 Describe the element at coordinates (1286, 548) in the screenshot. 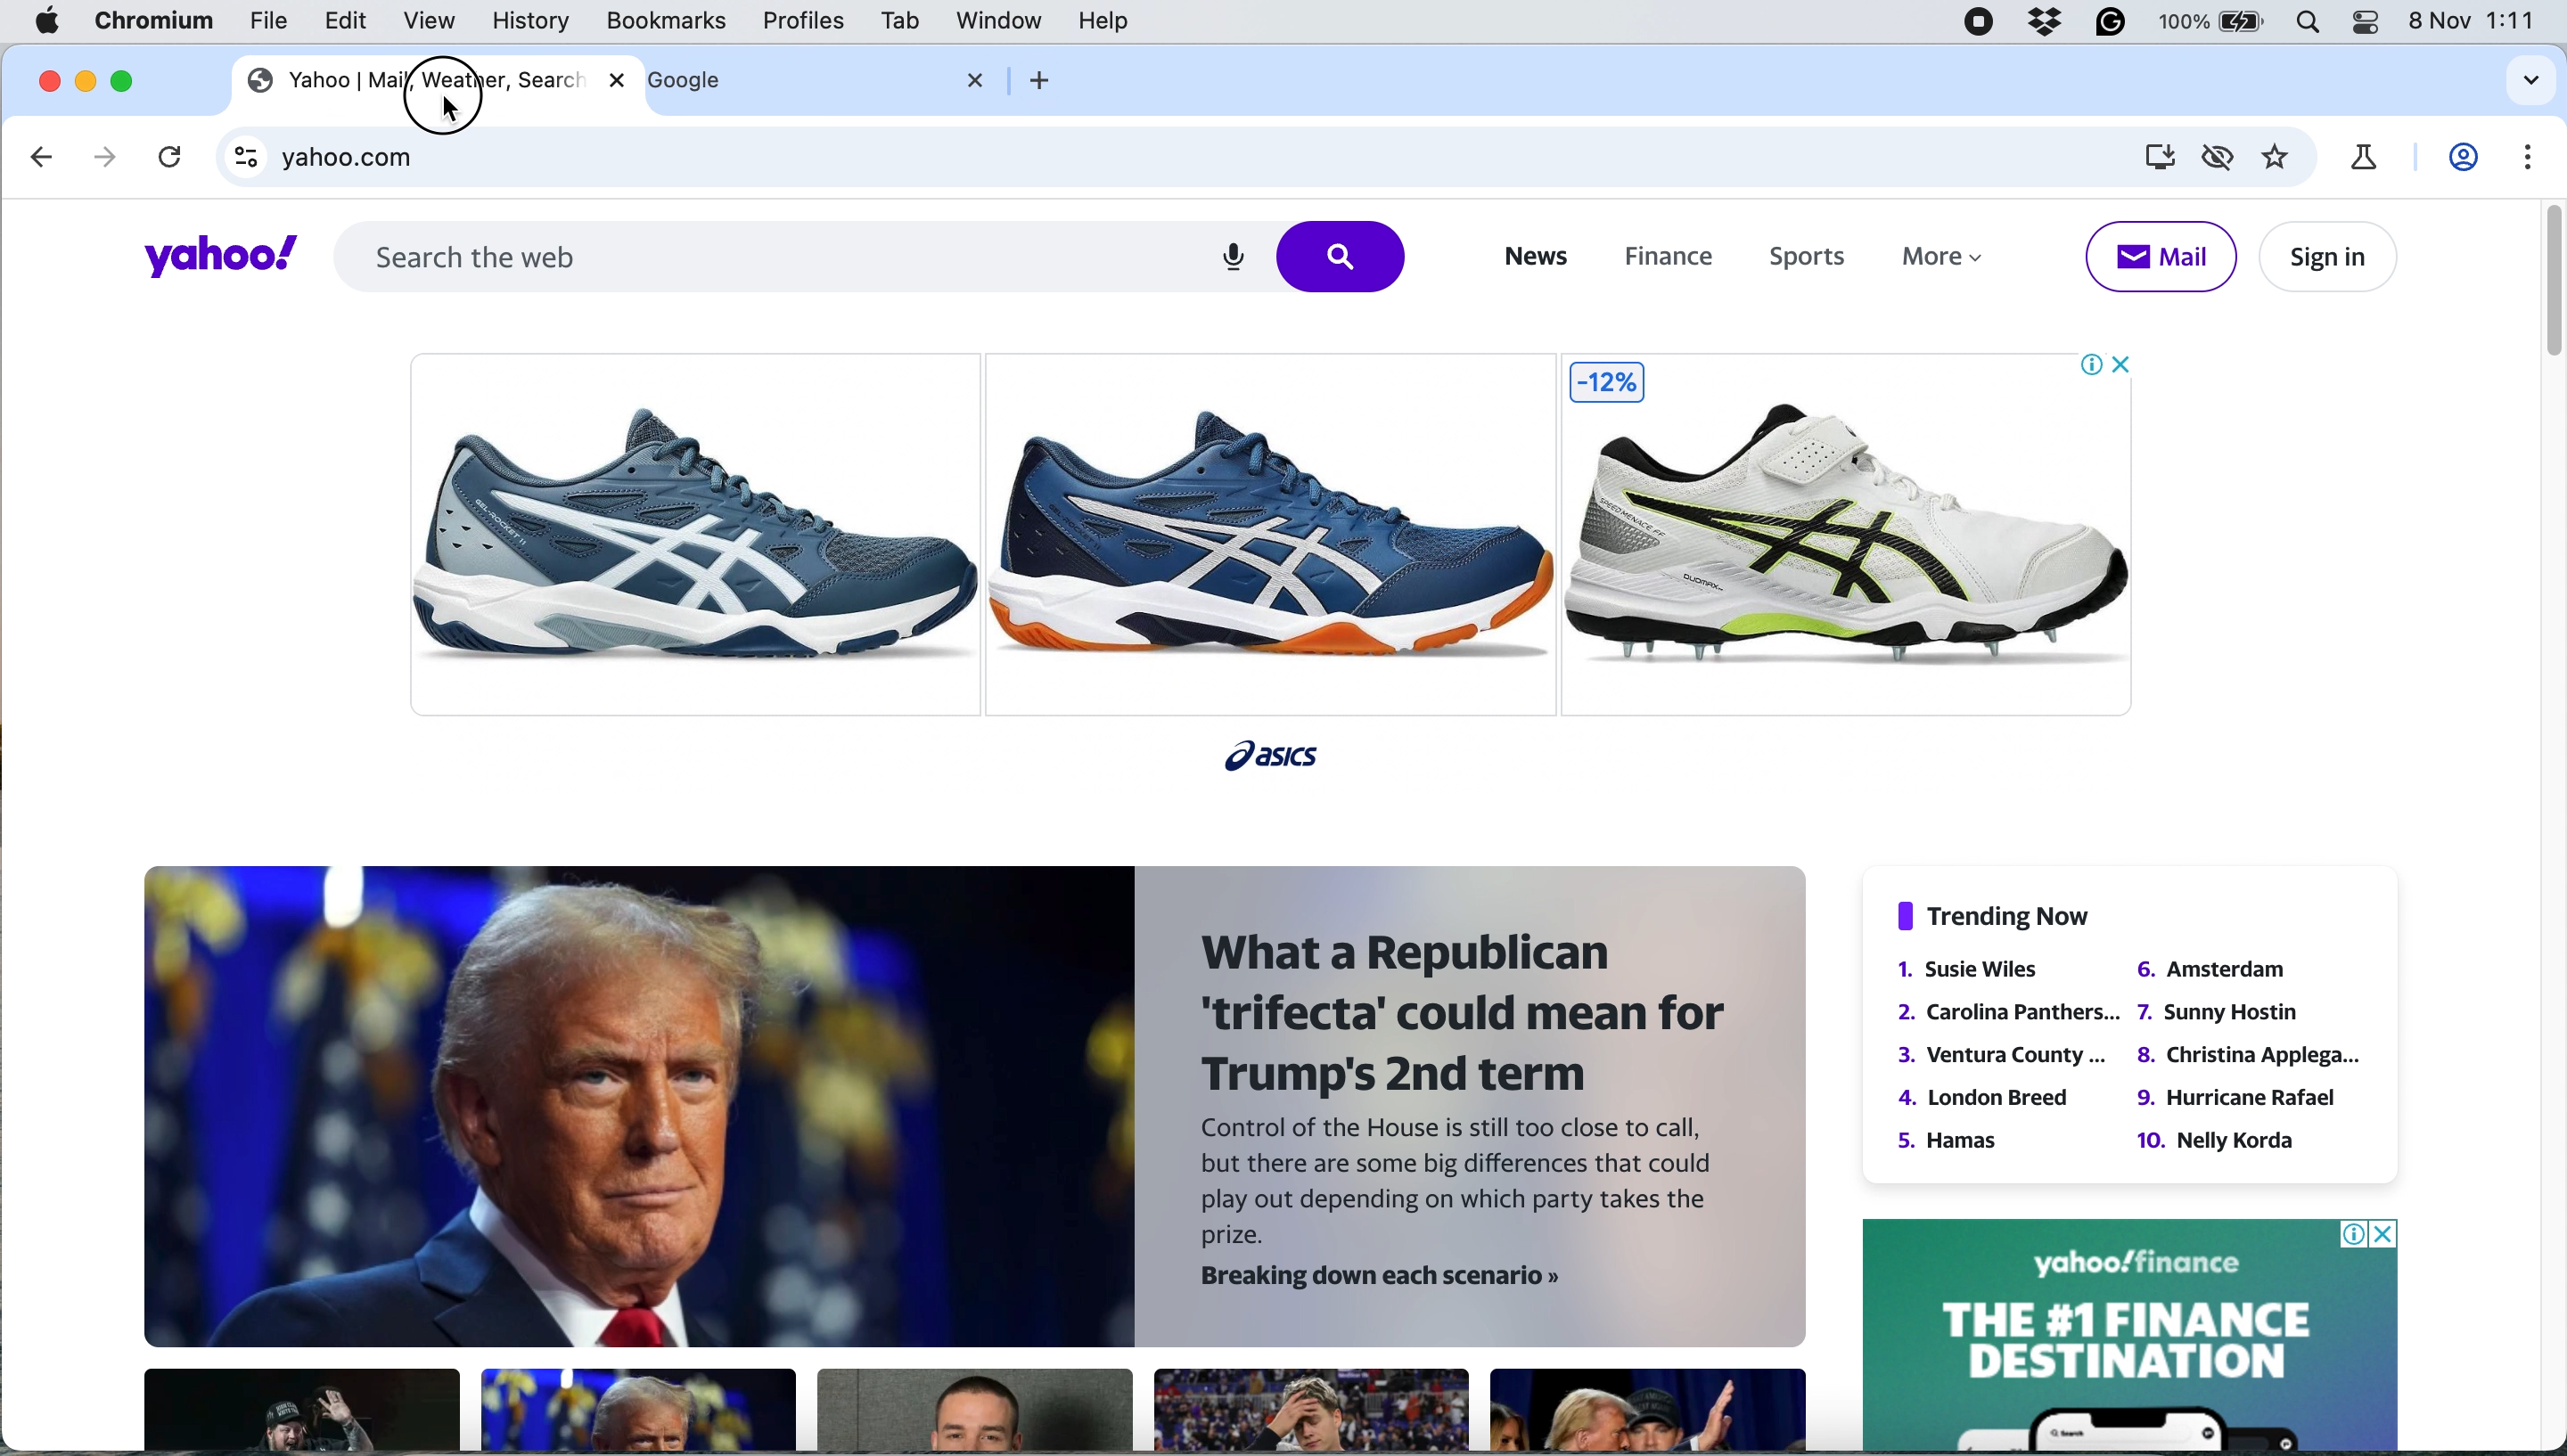

I see `ad` at that location.